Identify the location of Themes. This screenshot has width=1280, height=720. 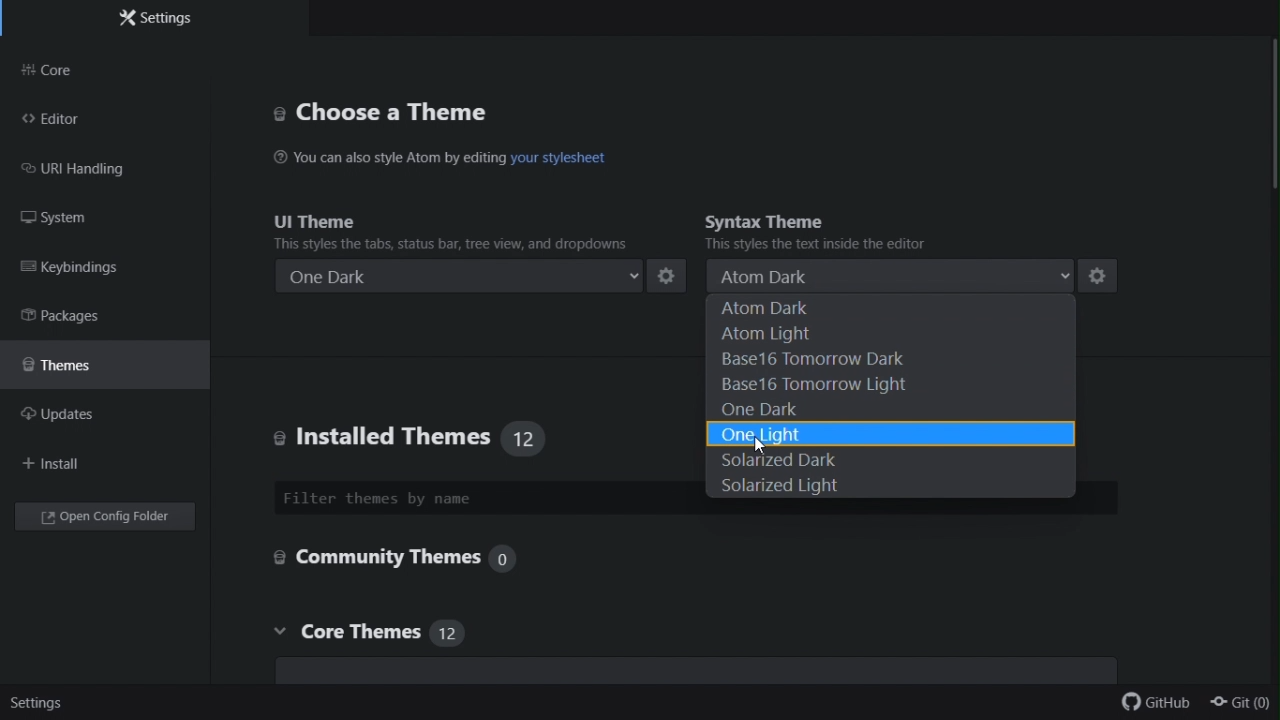
(83, 371).